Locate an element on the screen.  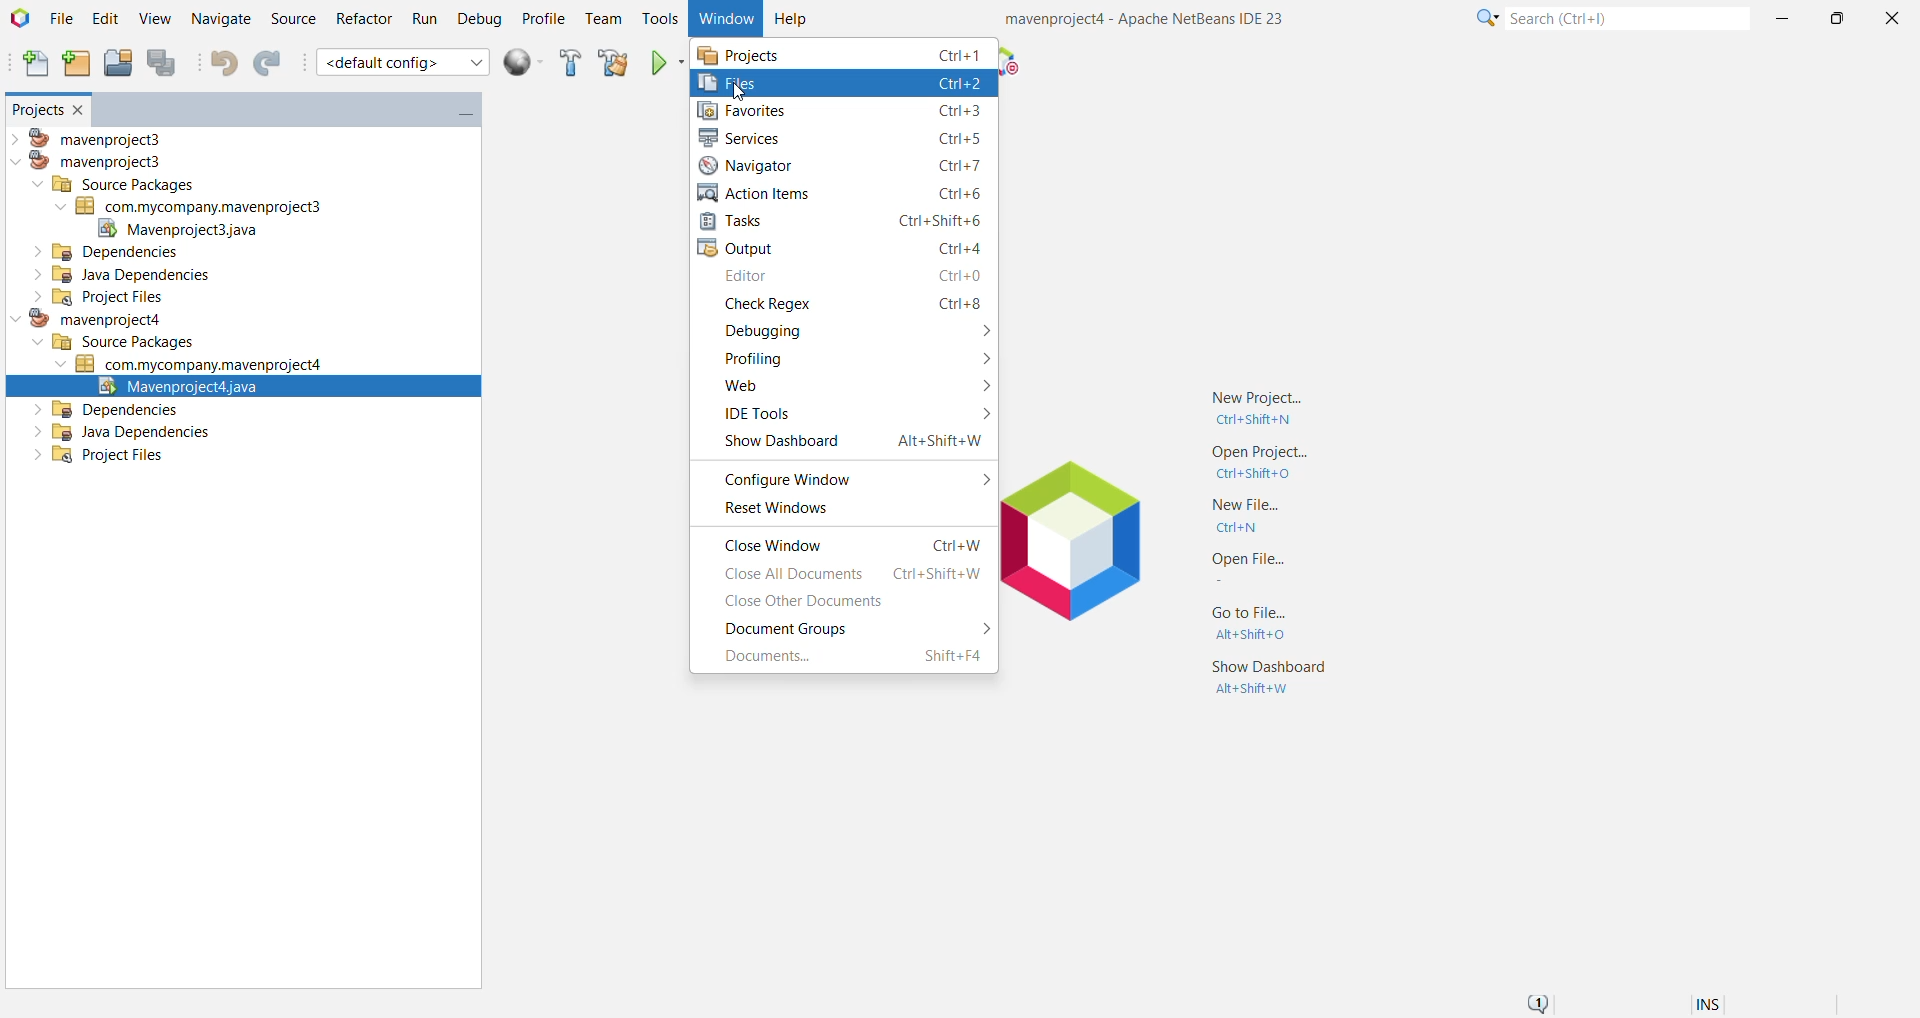
mavenproject3 is located at coordinates (93, 137).